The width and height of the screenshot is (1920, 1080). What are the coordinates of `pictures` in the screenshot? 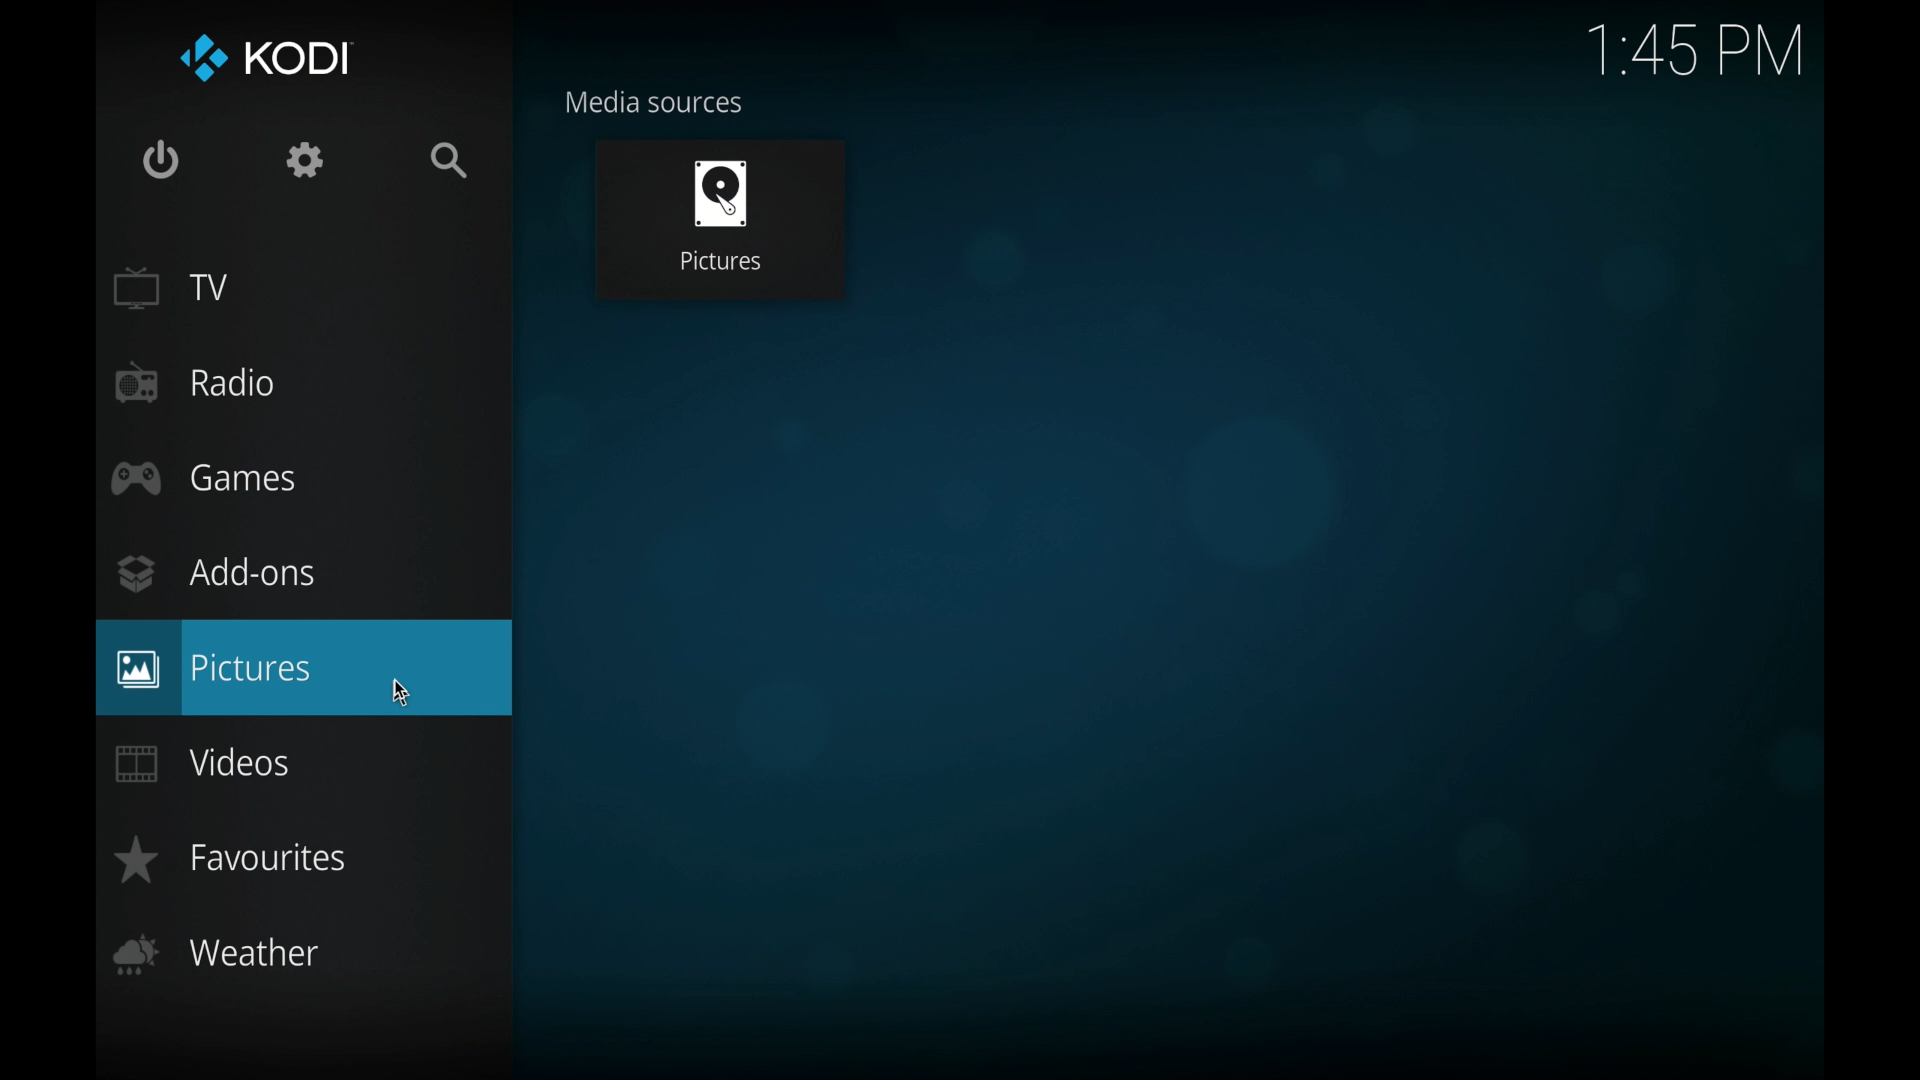 It's located at (719, 219).